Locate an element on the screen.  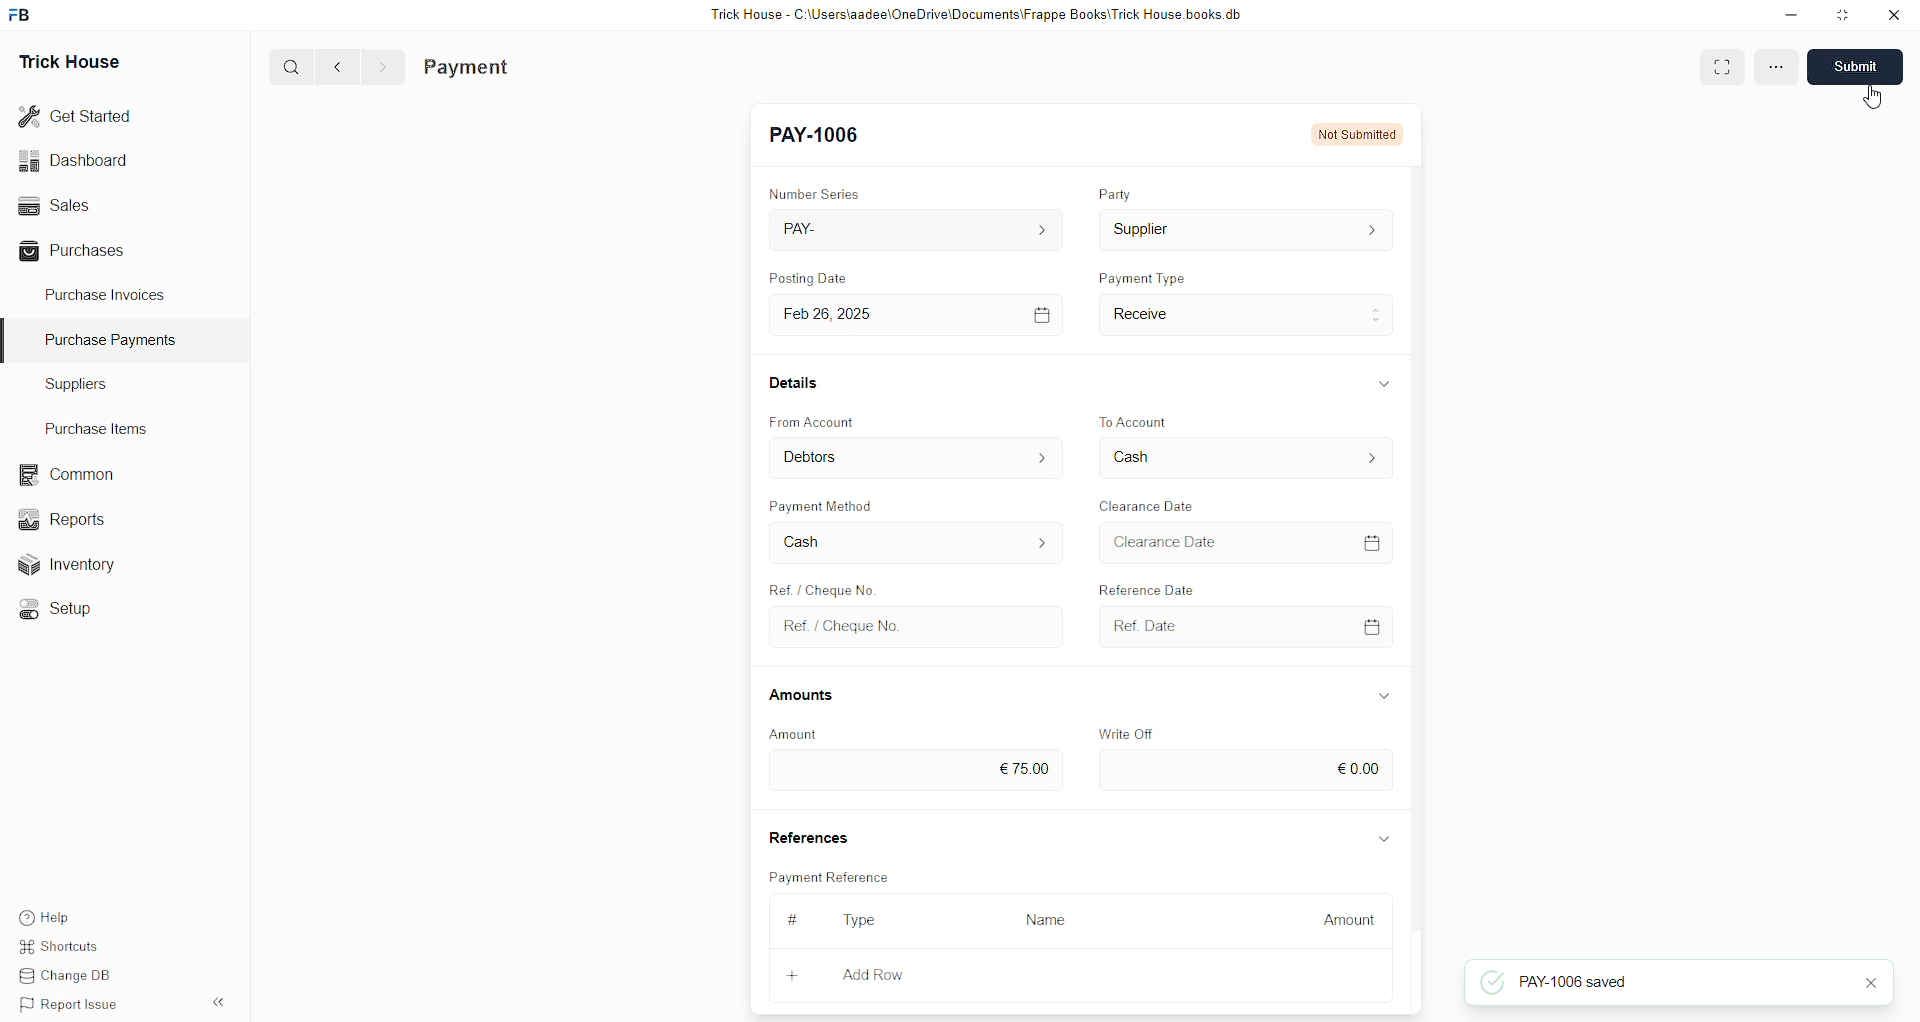
Purchase Payments is located at coordinates (117, 340).